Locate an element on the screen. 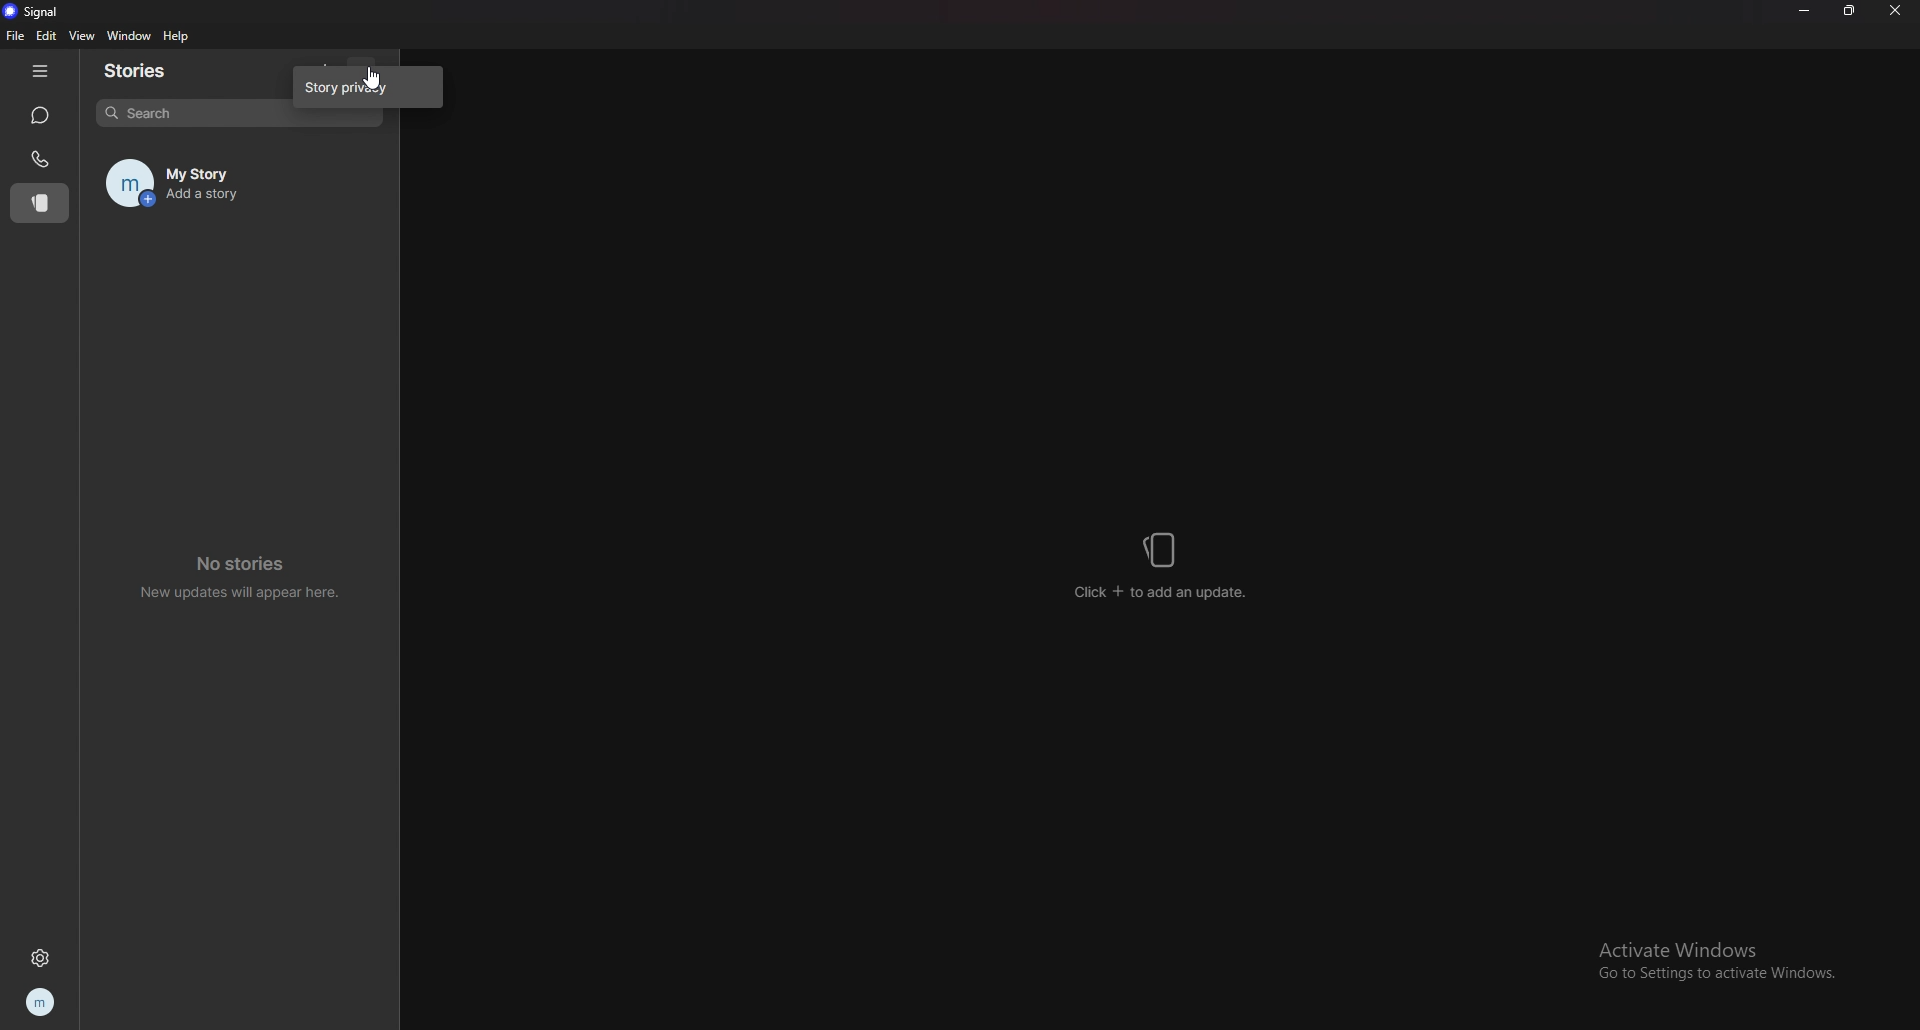 This screenshot has width=1920, height=1030. stories is located at coordinates (148, 69).